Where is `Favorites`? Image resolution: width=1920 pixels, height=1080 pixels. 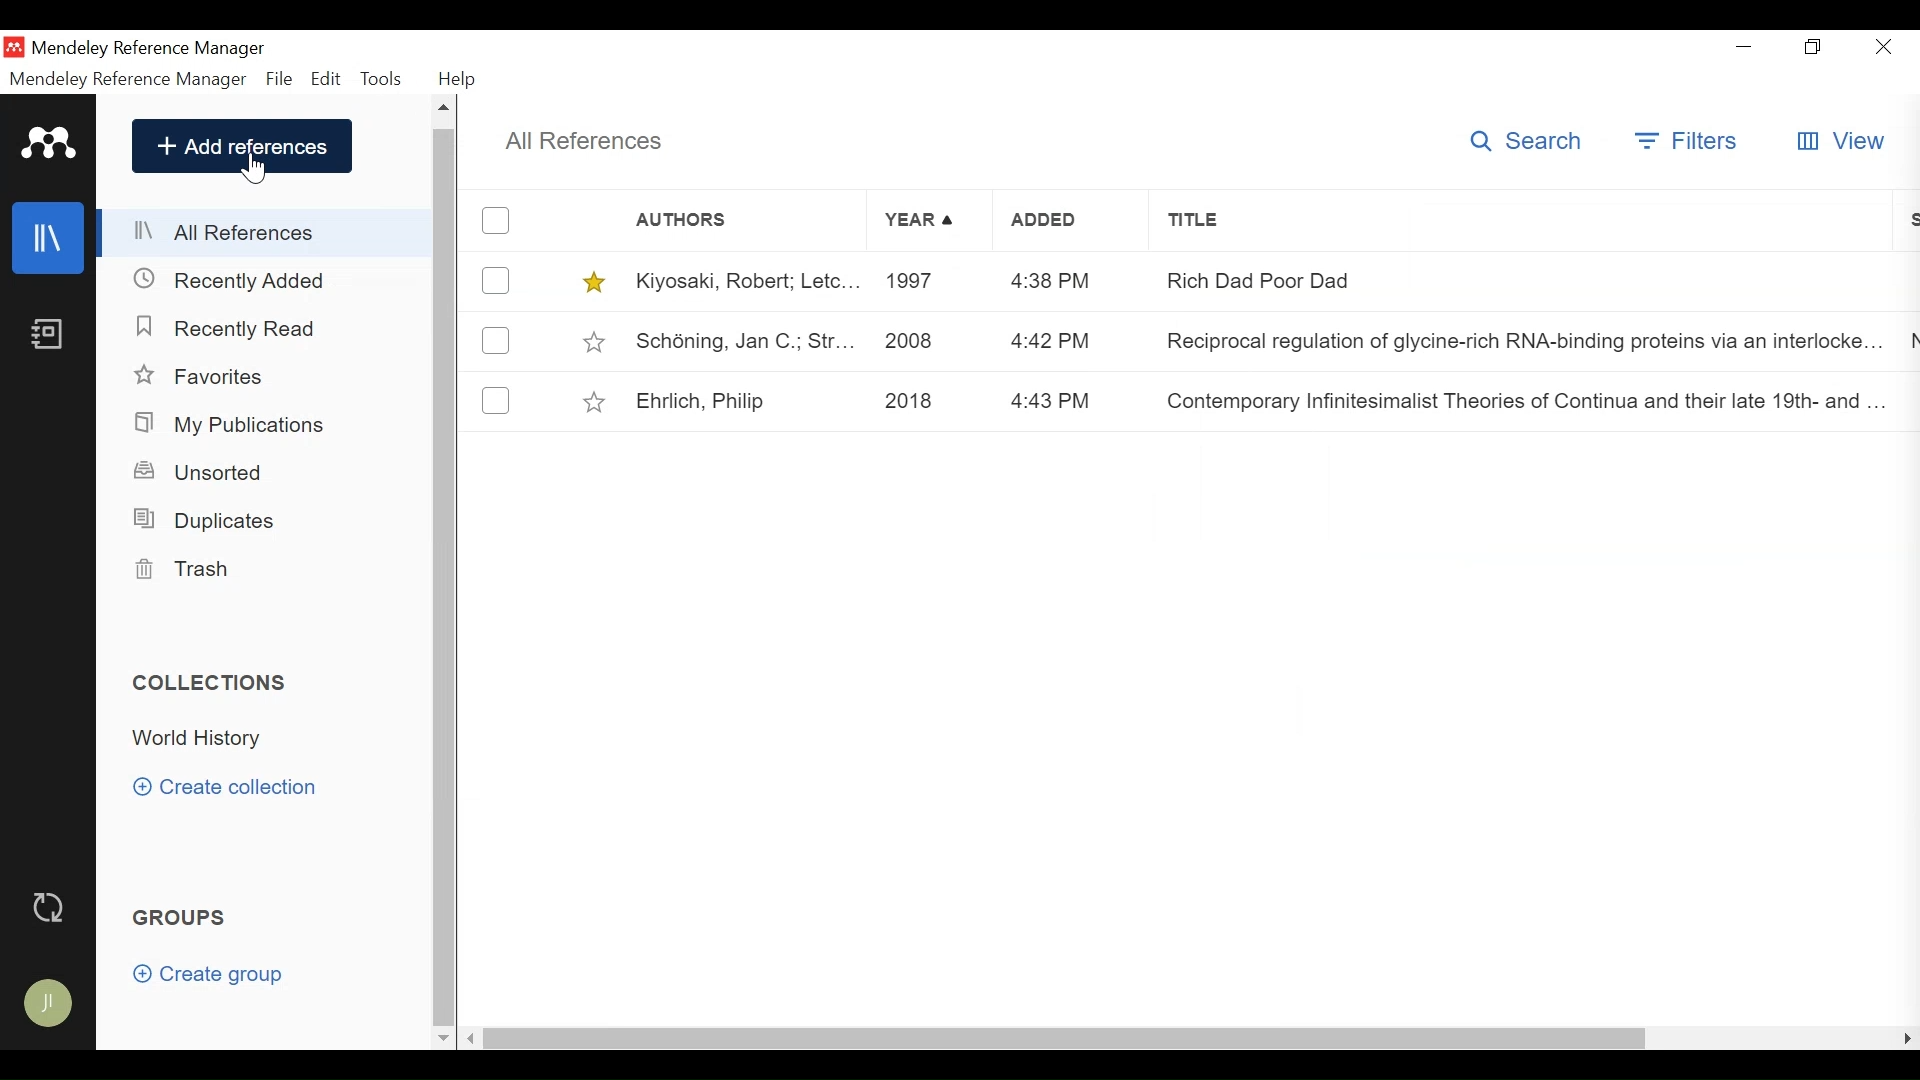 Favorites is located at coordinates (202, 376).